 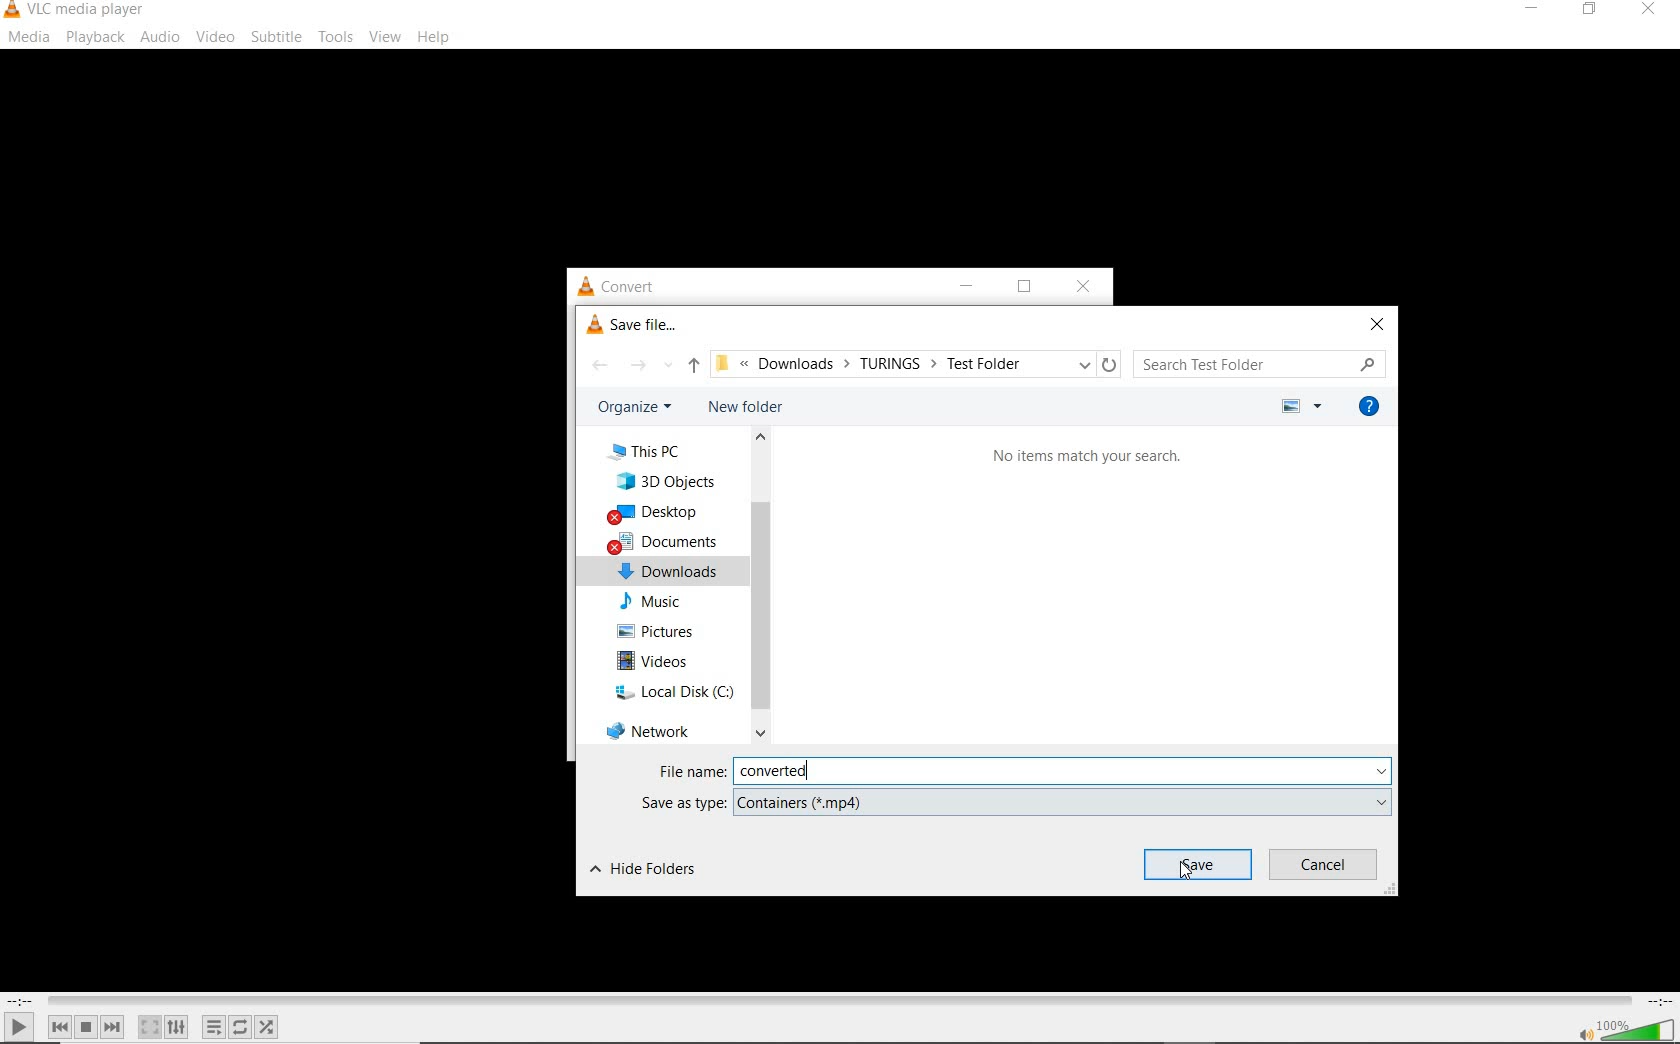 What do you see at coordinates (19, 1026) in the screenshot?
I see `play` at bounding box center [19, 1026].